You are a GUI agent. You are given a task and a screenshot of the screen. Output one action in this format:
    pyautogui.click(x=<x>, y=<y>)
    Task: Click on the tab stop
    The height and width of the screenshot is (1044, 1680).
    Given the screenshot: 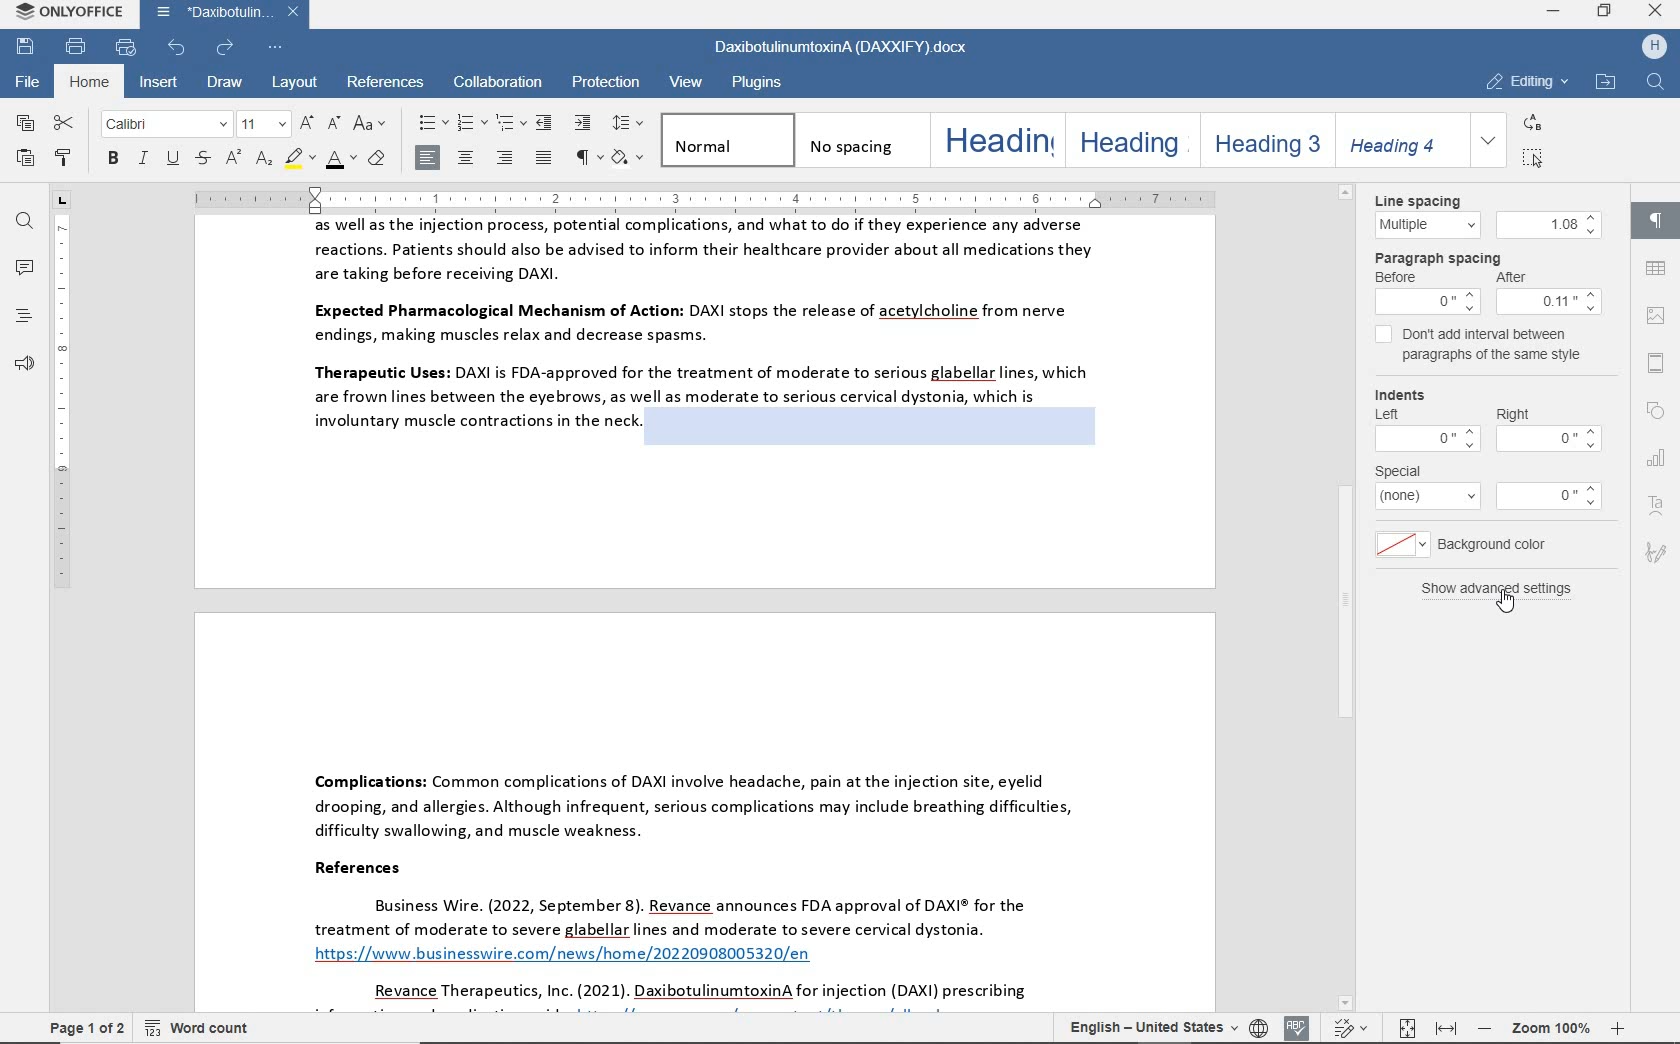 What is the action you would take?
    pyautogui.click(x=62, y=200)
    